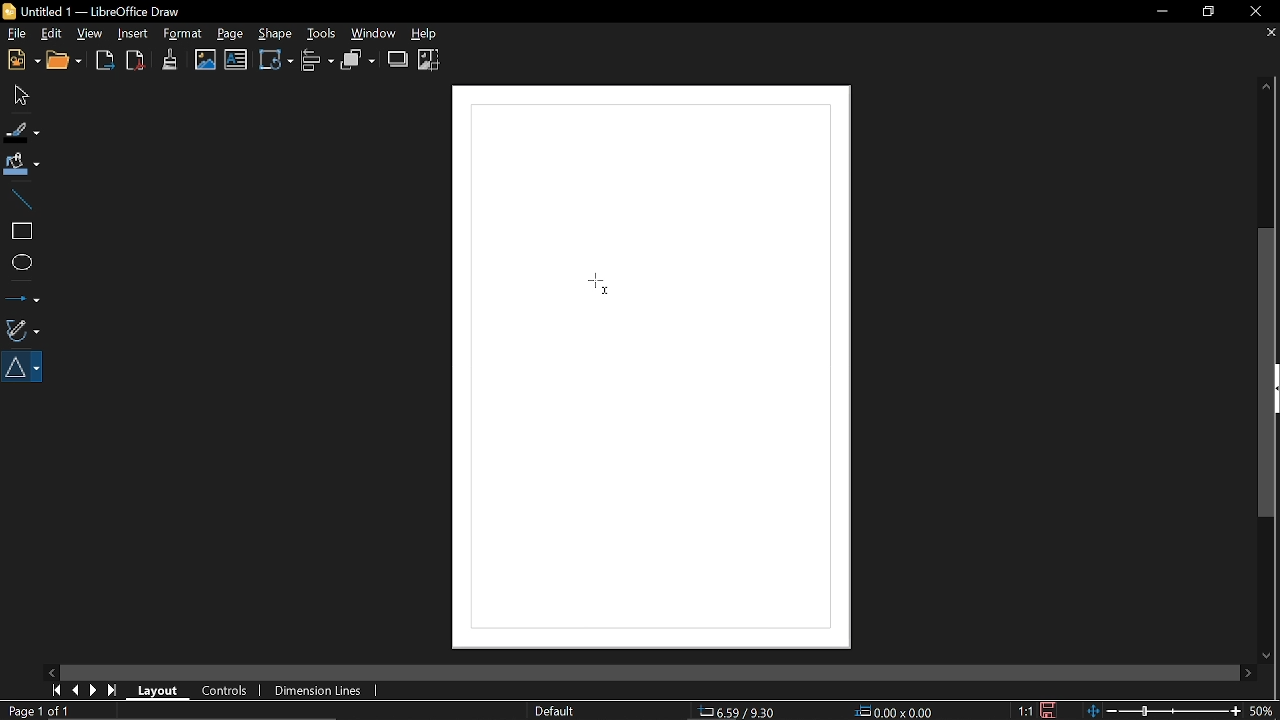  Describe the element at coordinates (1264, 655) in the screenshot. I see `Move down` at that location.